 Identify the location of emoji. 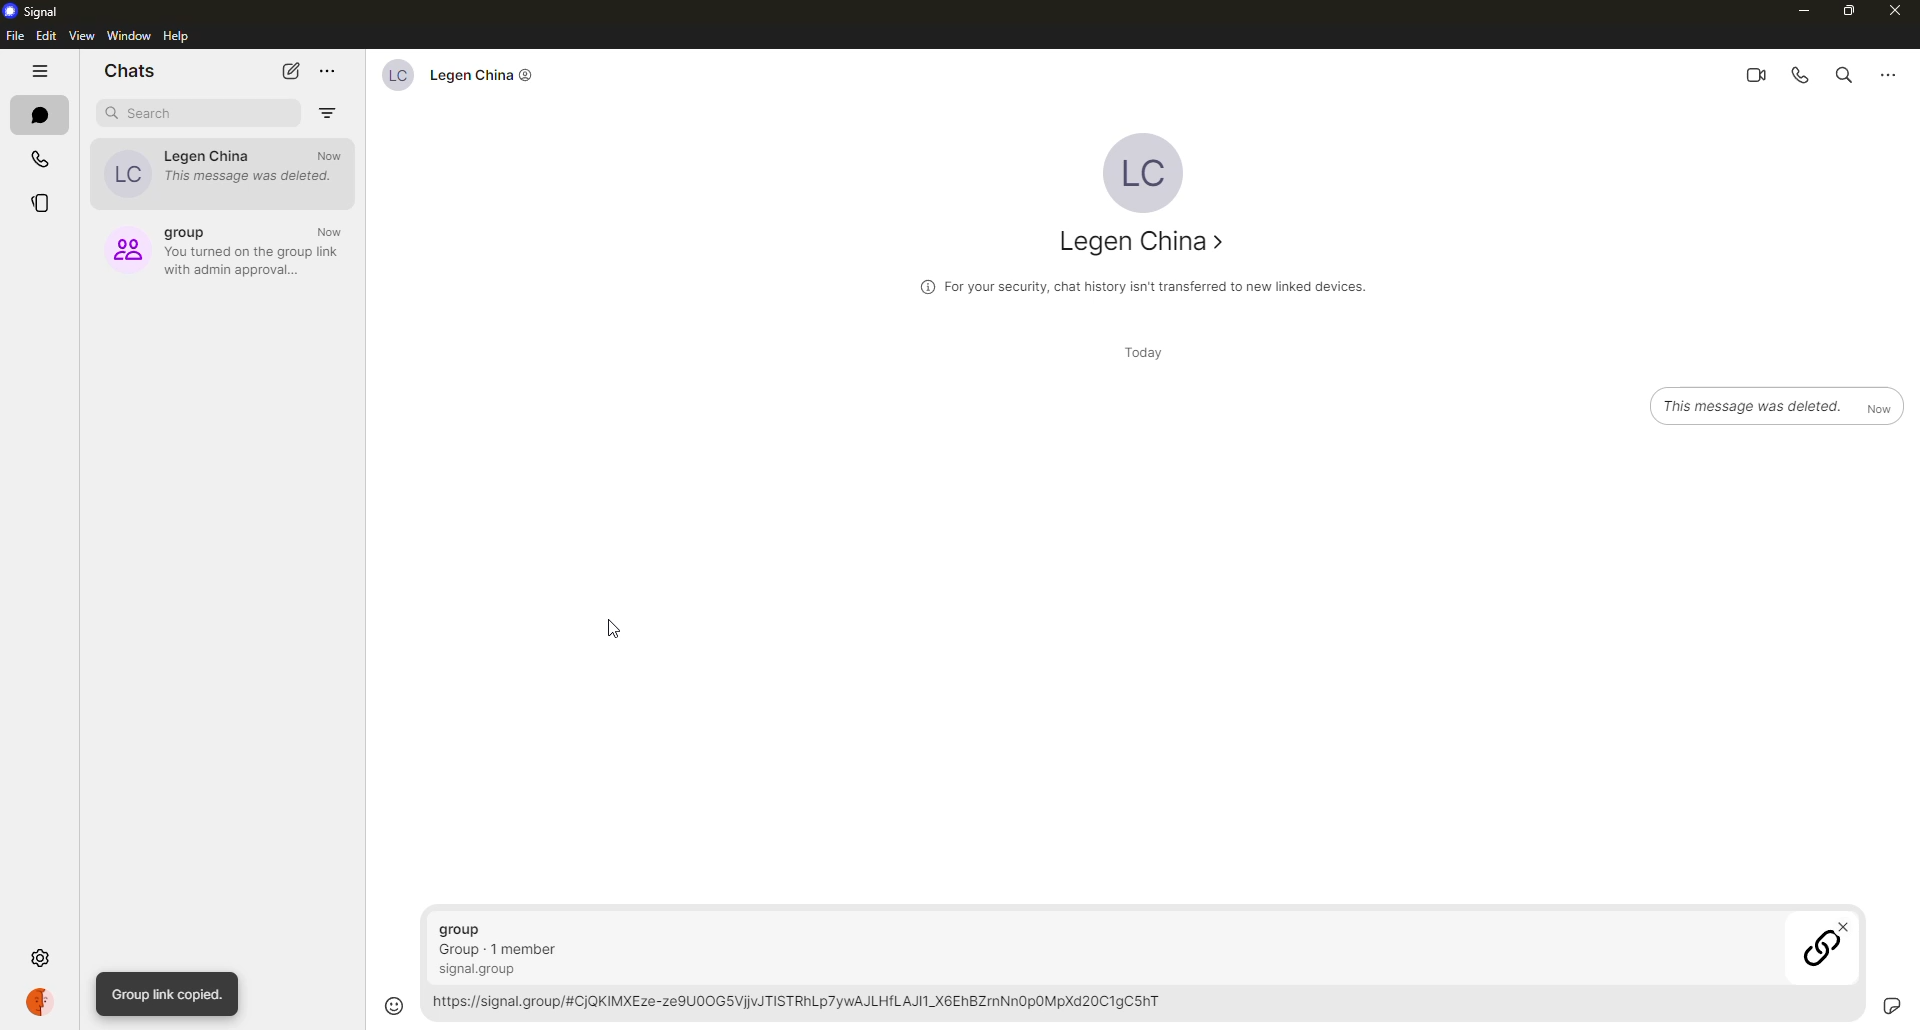
(393, 1005).